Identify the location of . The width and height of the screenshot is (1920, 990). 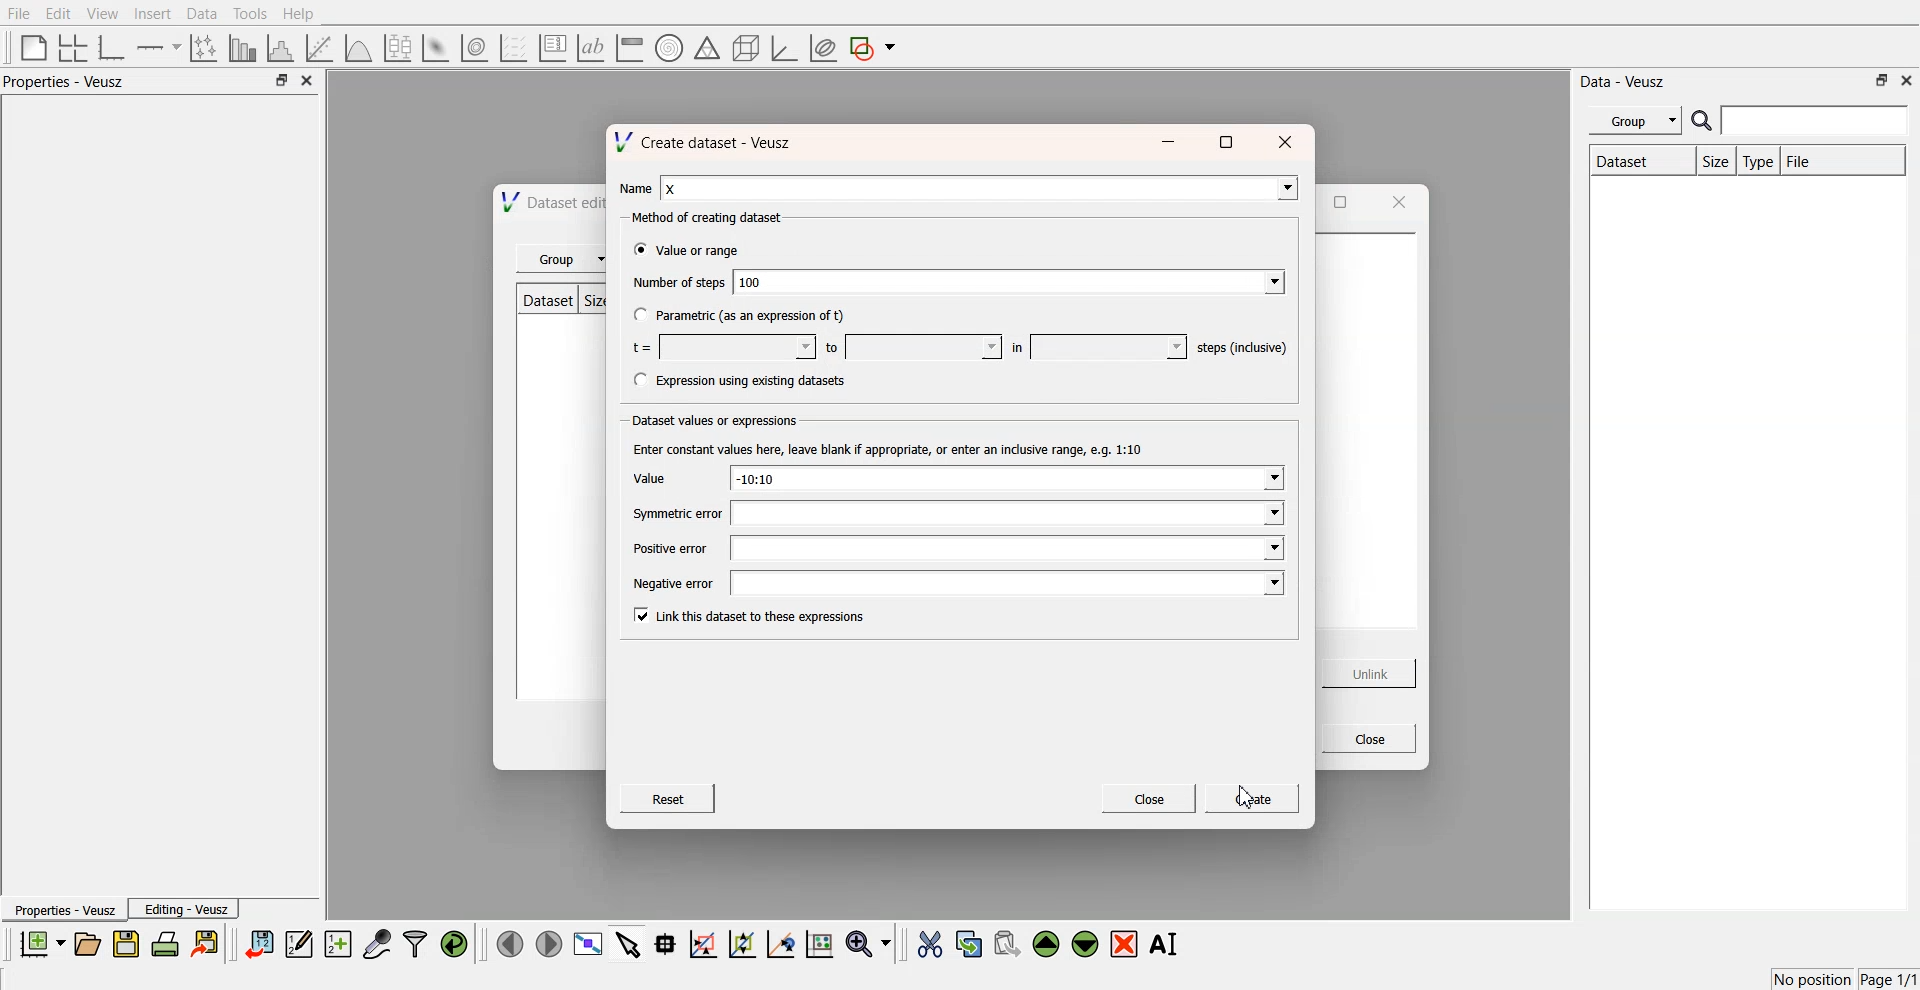
(1635, 121).